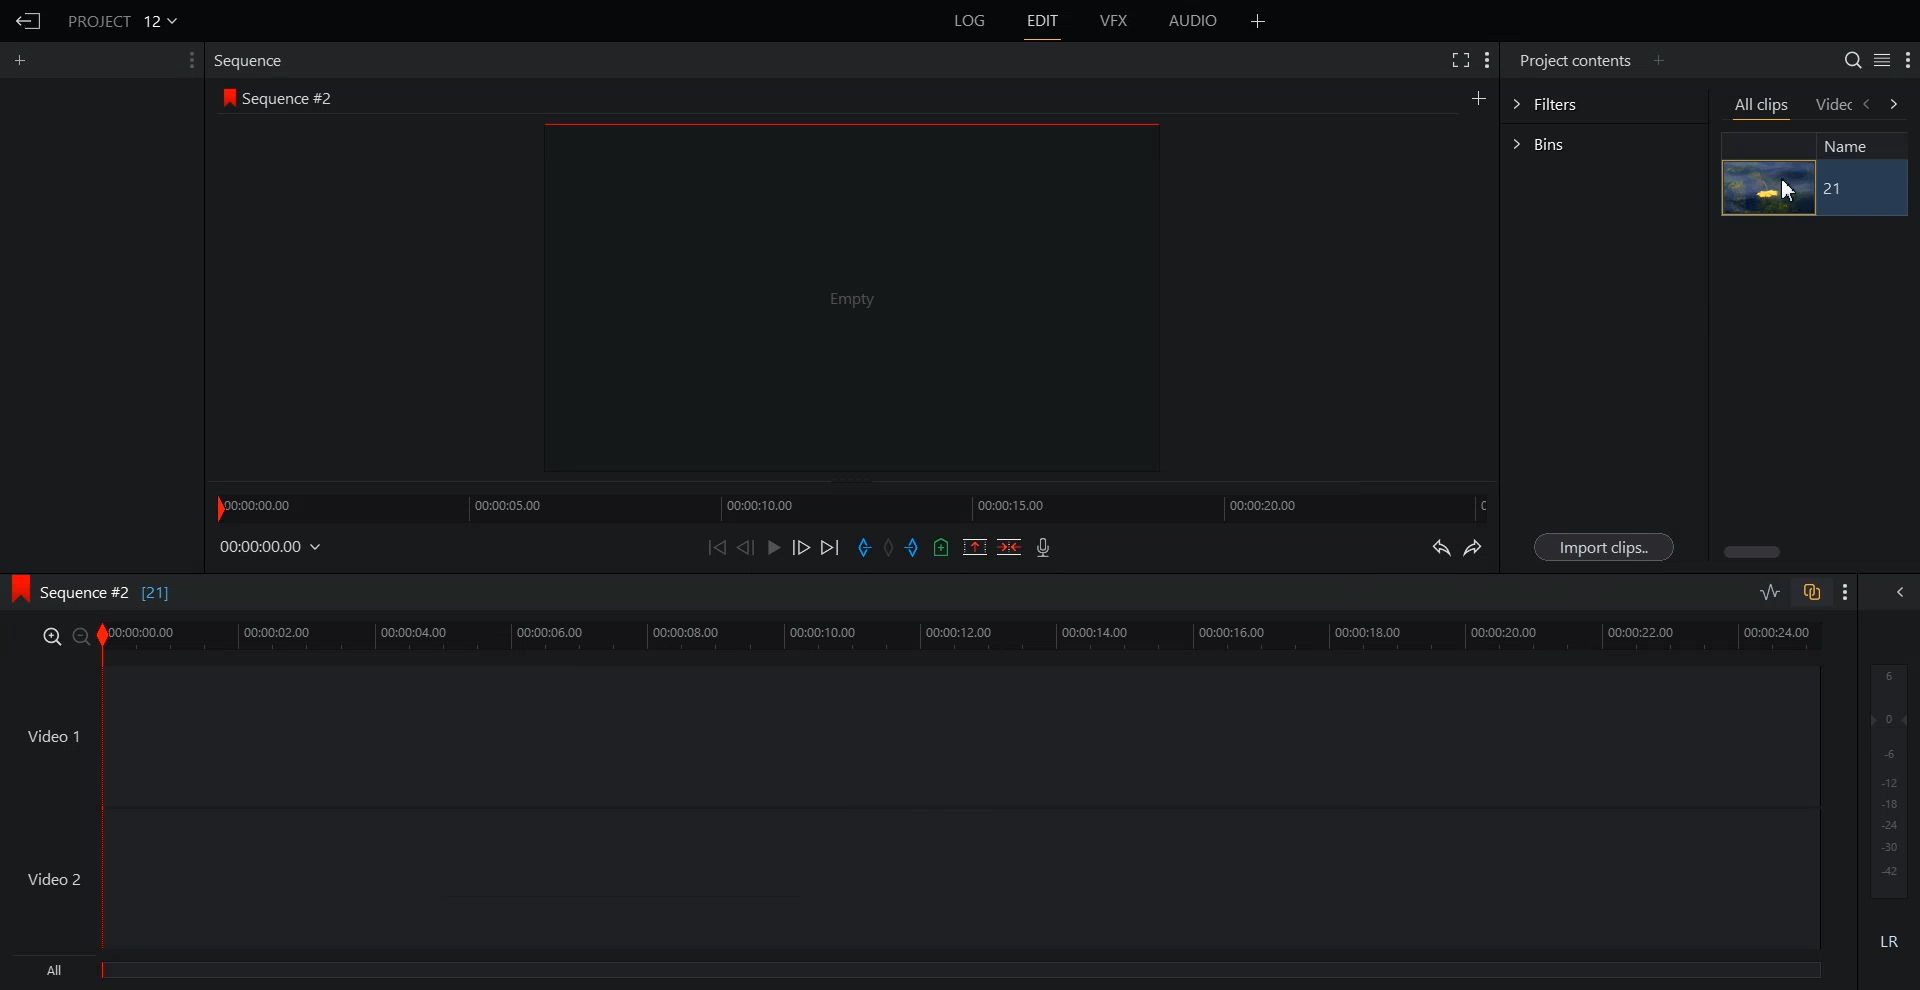 The height and width of the screenshot is (990, 1920). I want to click on Toggle between list and tile view, so click(1878, 61).